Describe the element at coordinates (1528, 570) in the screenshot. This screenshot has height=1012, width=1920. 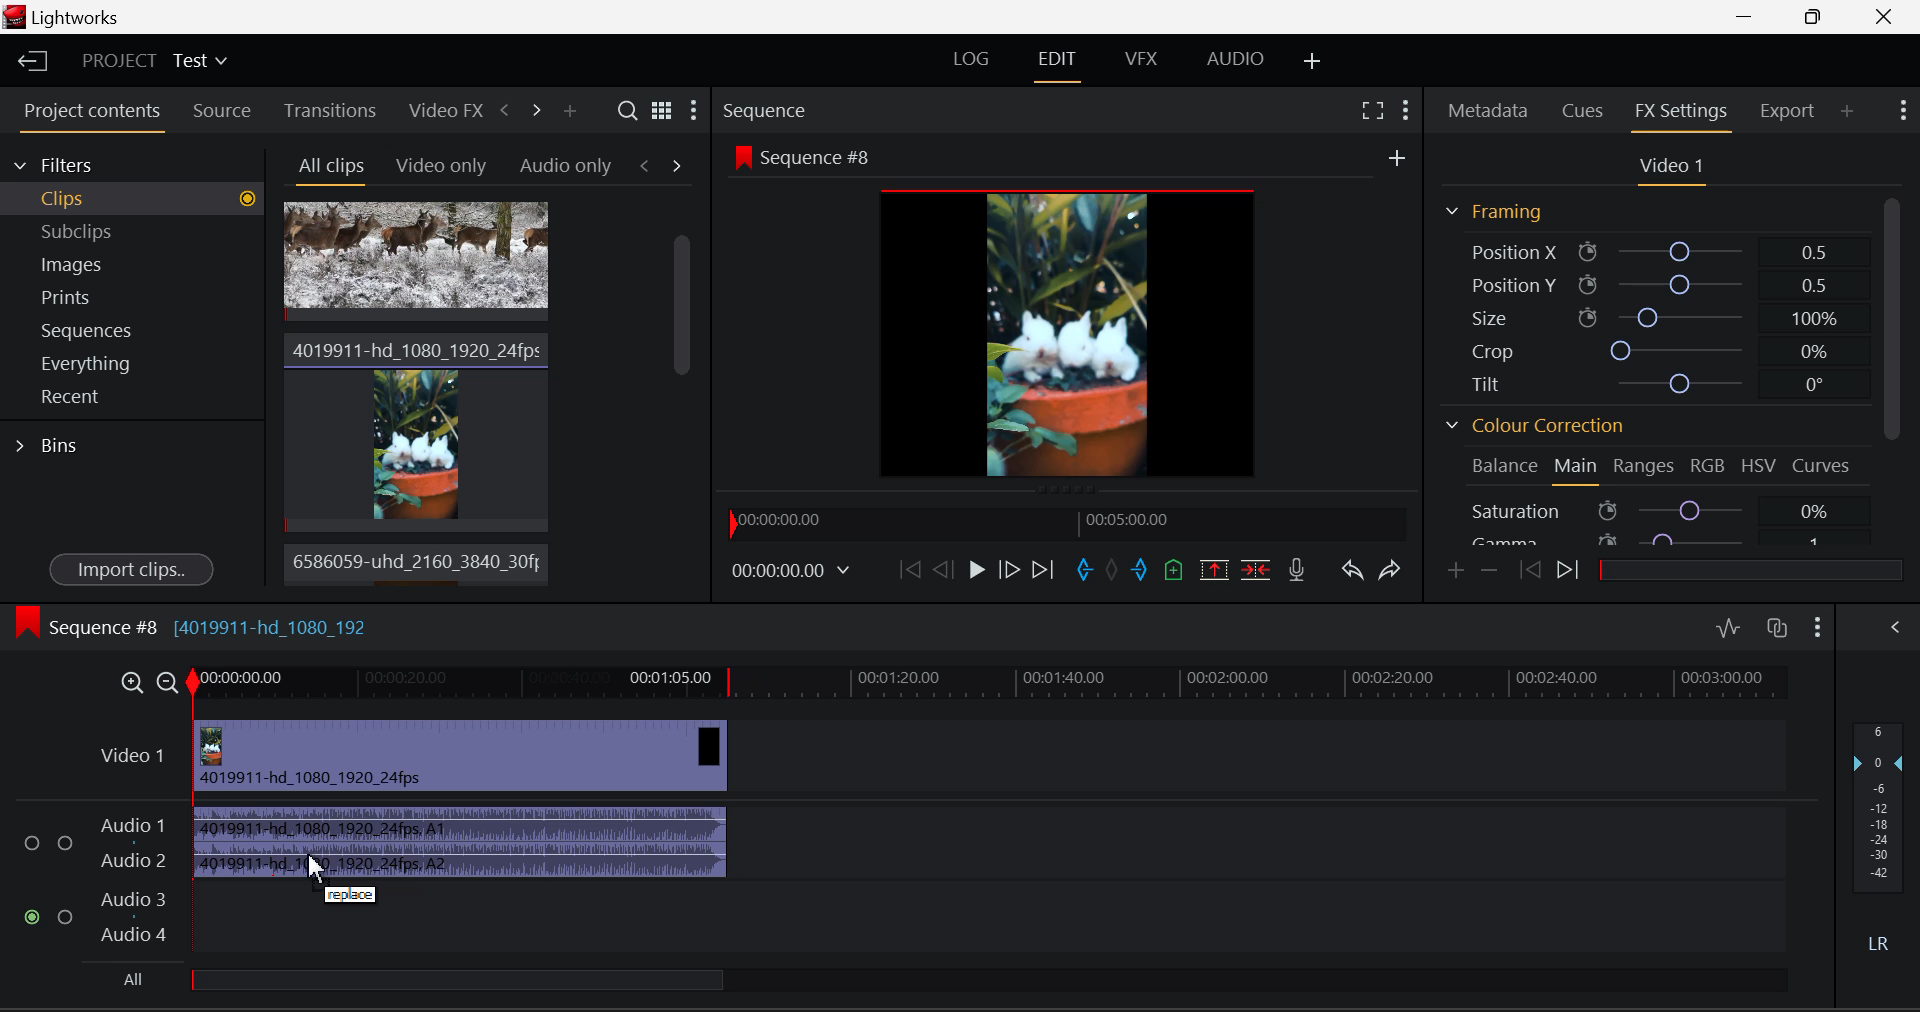
I see `Previous keyframe` at that location.